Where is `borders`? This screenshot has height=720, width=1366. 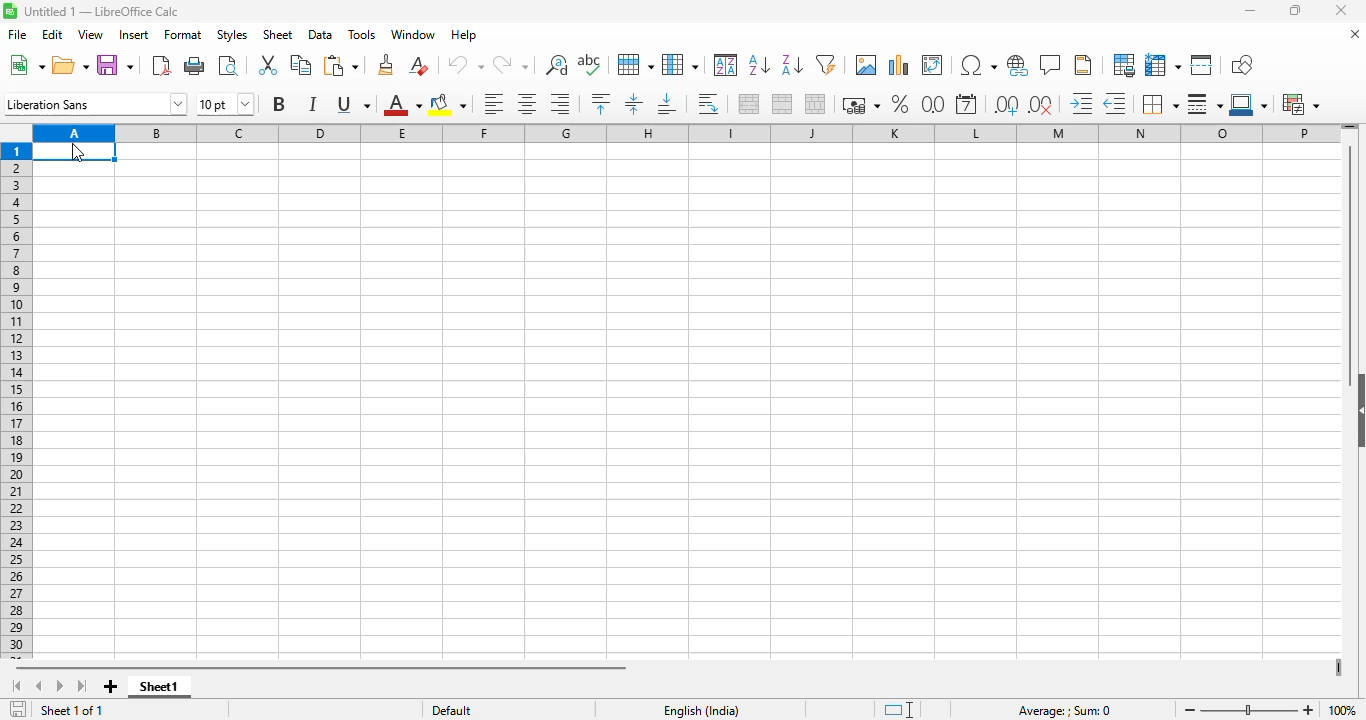
borders is located at coordinates (1159, 104).